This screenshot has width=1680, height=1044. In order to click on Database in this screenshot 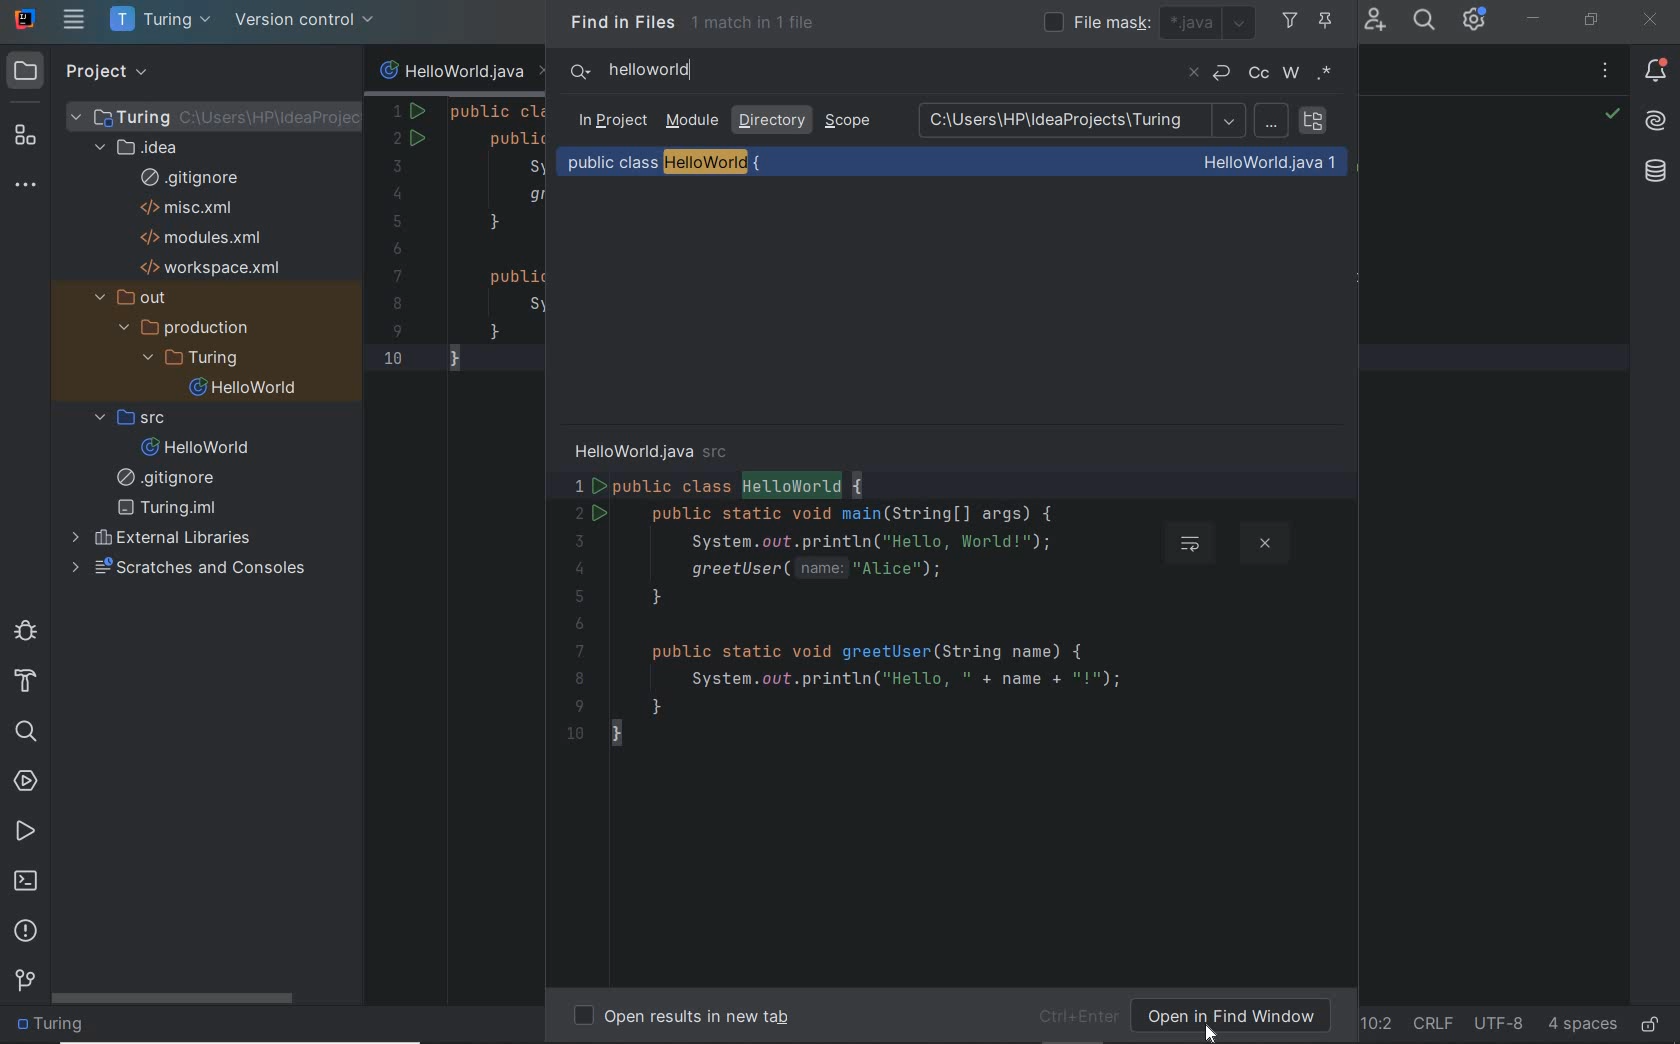, I will do `click(1657, 171)`.